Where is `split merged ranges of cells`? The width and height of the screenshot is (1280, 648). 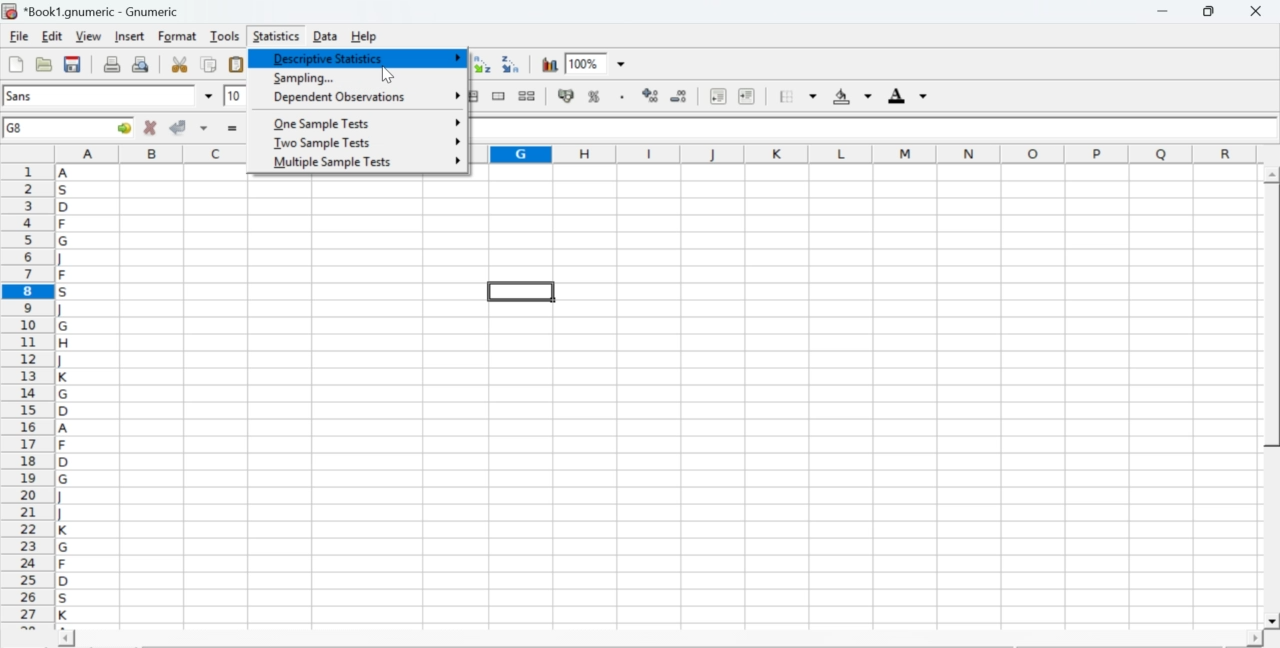 split merged ranges of cells is located at coordinates (526, 95).